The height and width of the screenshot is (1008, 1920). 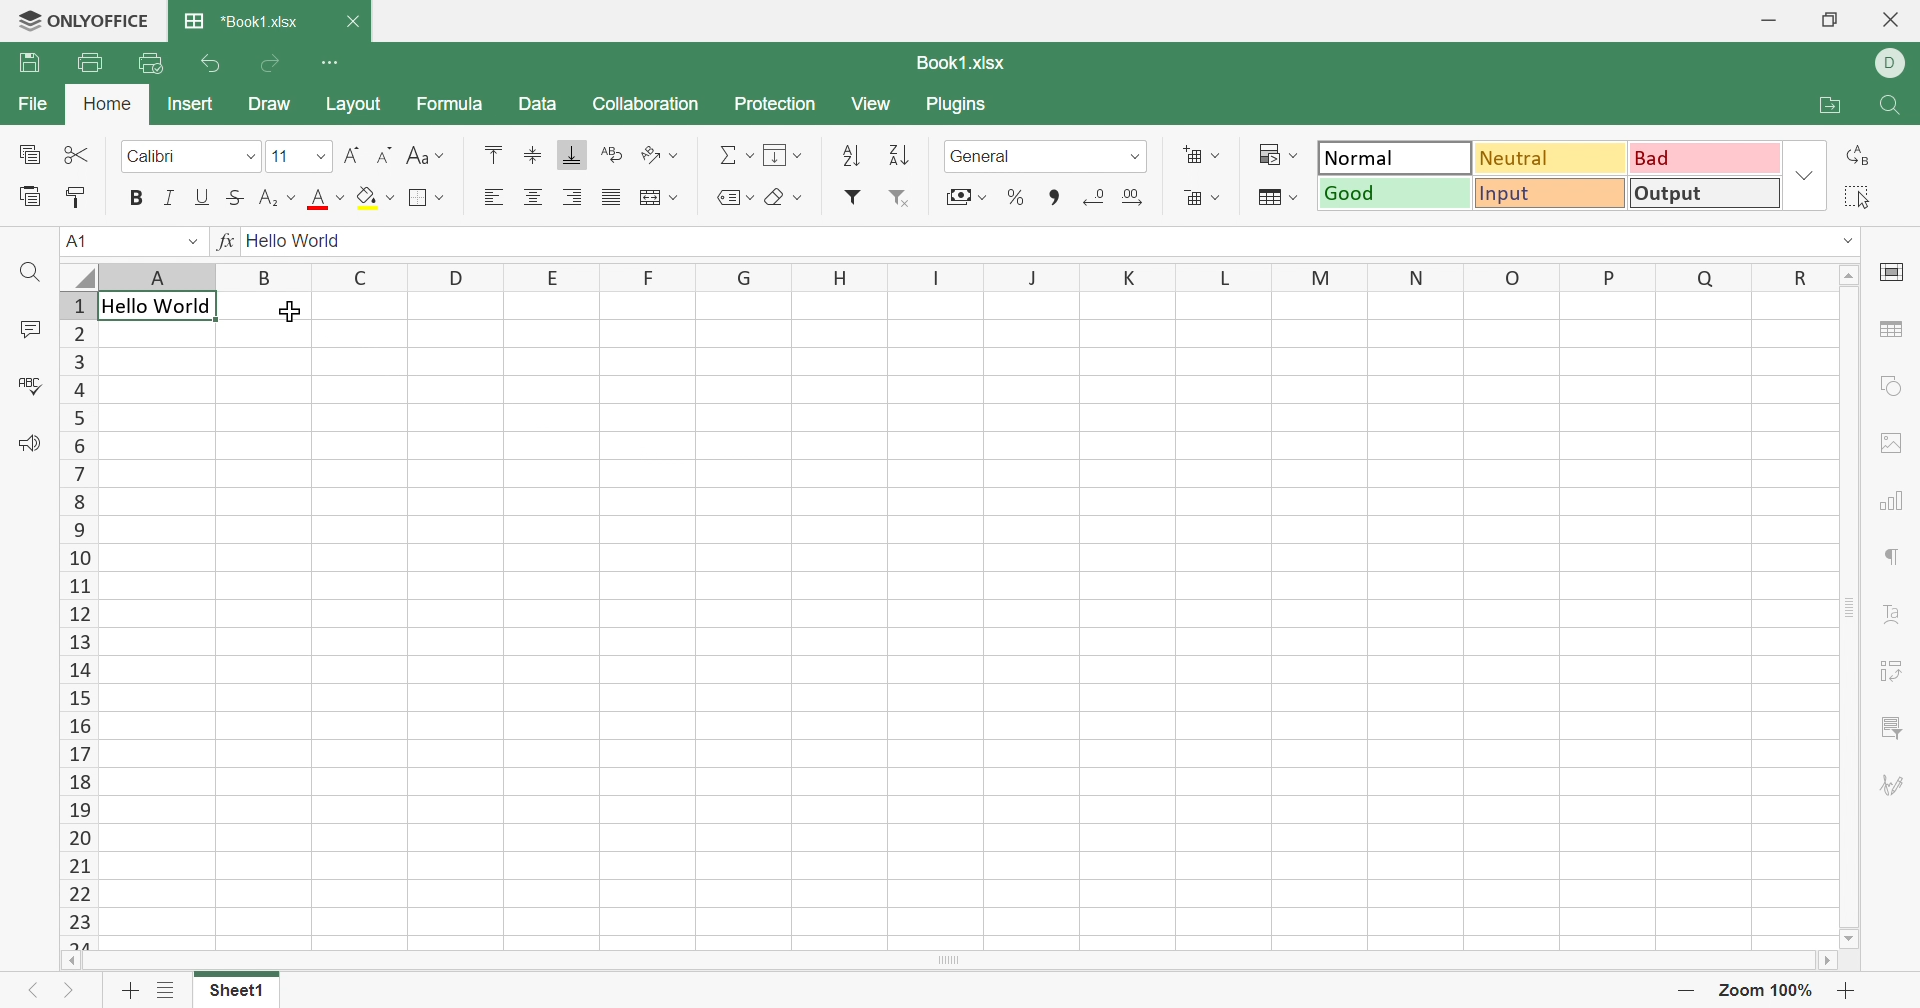 I want to click on Drop down, so click(x=1141, y=156).